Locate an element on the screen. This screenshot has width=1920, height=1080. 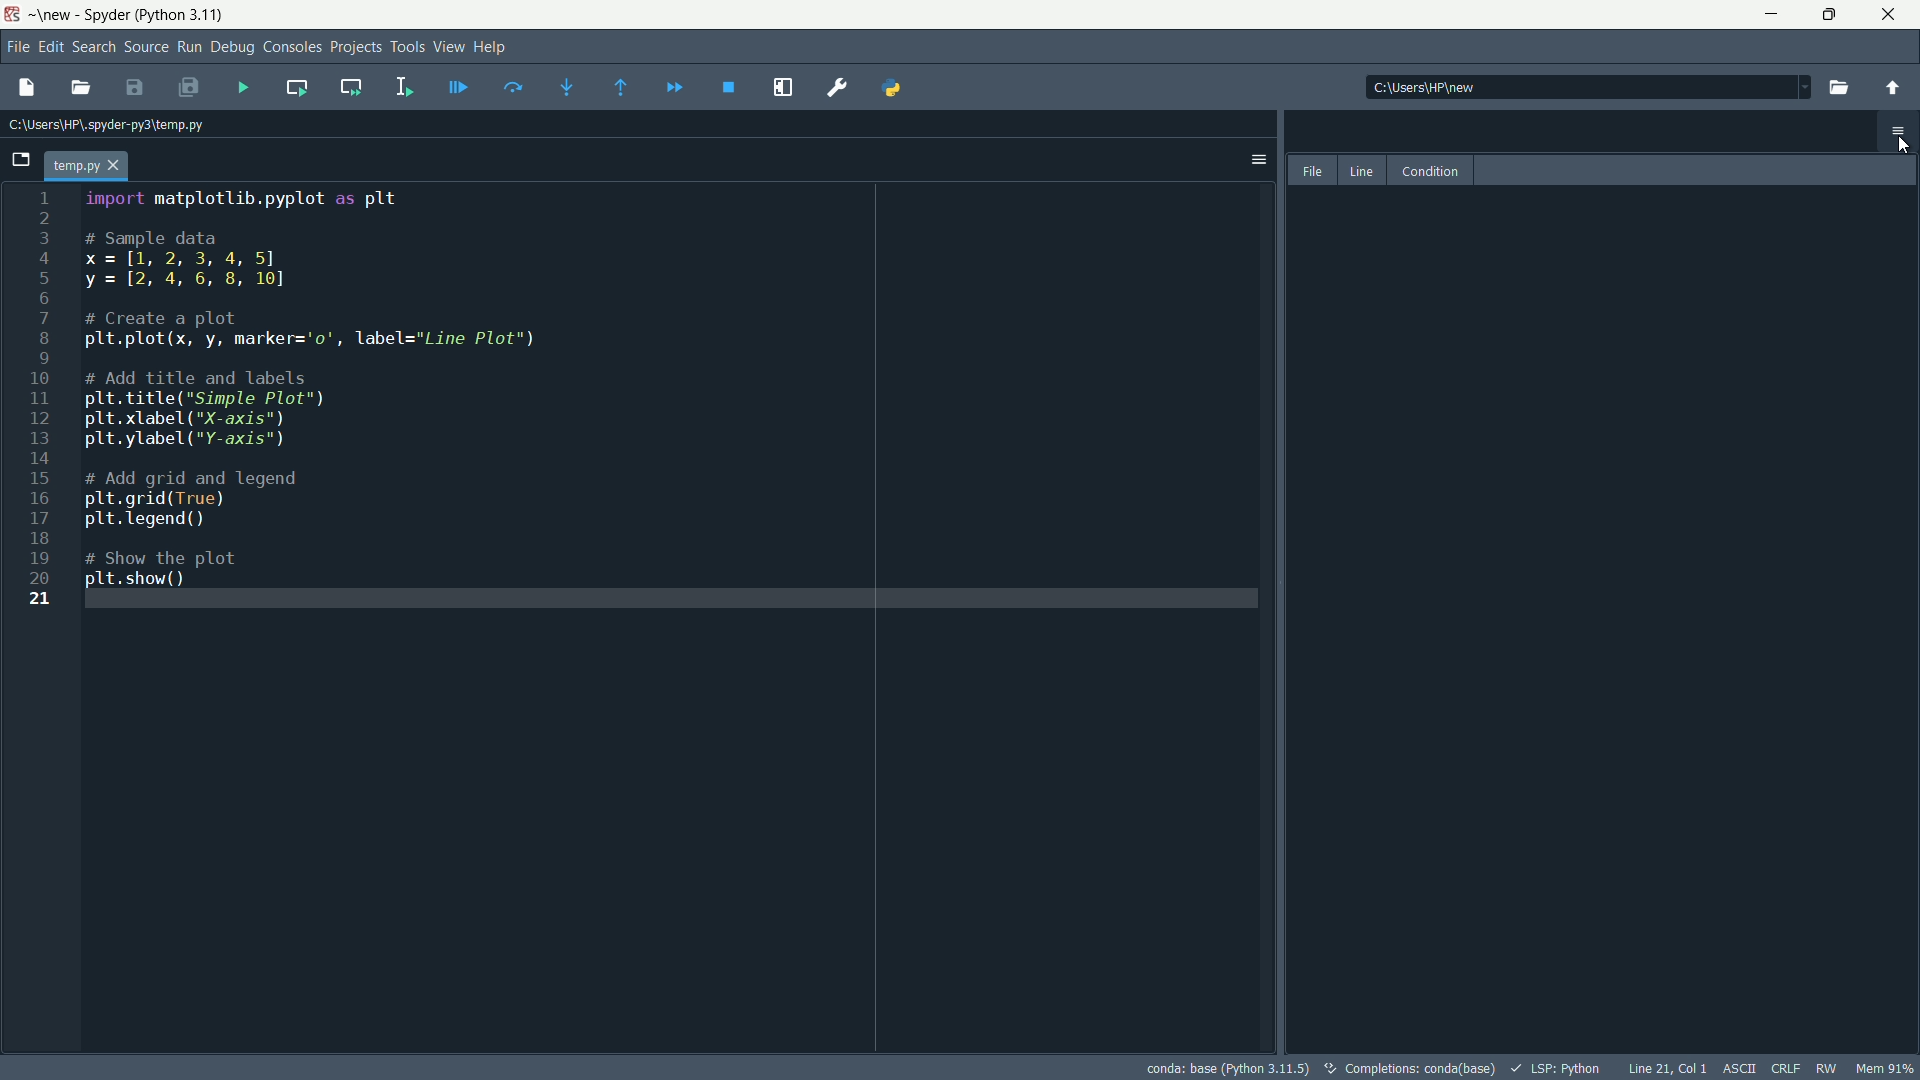
python path manager is located at coordinates (898, 88).